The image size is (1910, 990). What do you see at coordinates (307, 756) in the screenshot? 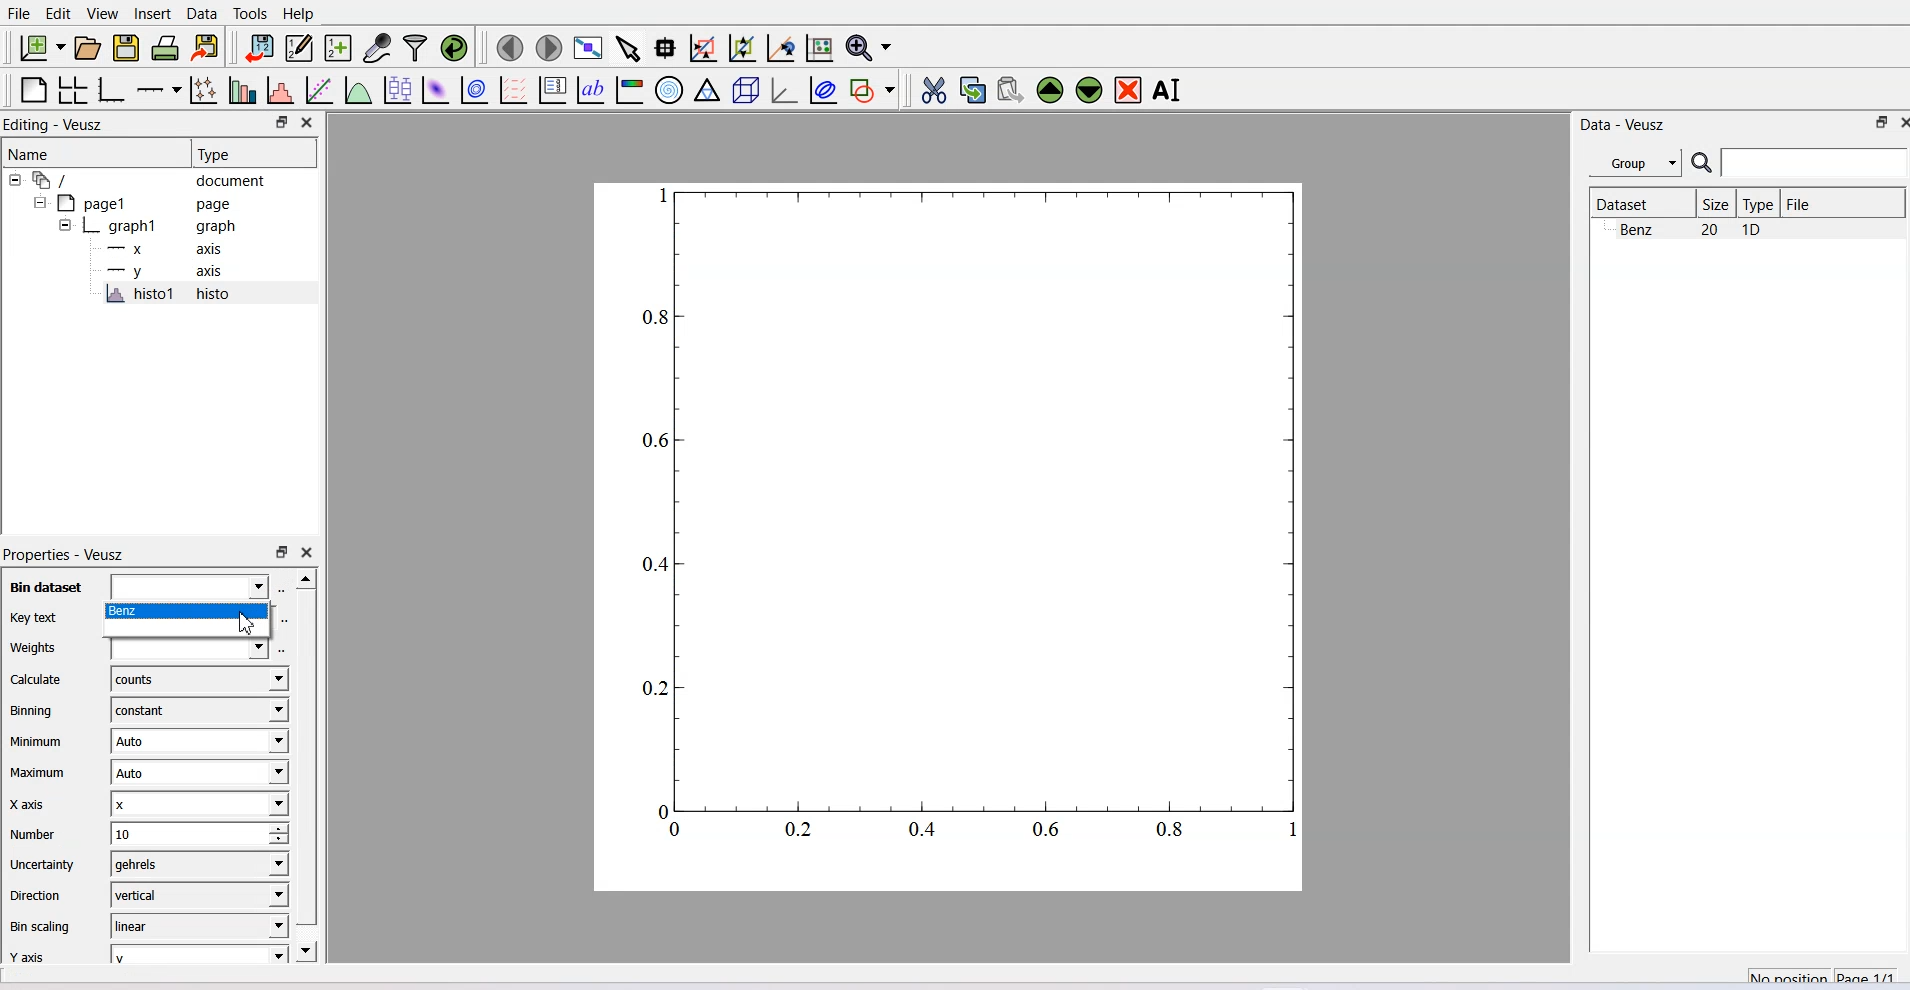
I see `Vertical scroll bar` at bounding box center [307, 756].